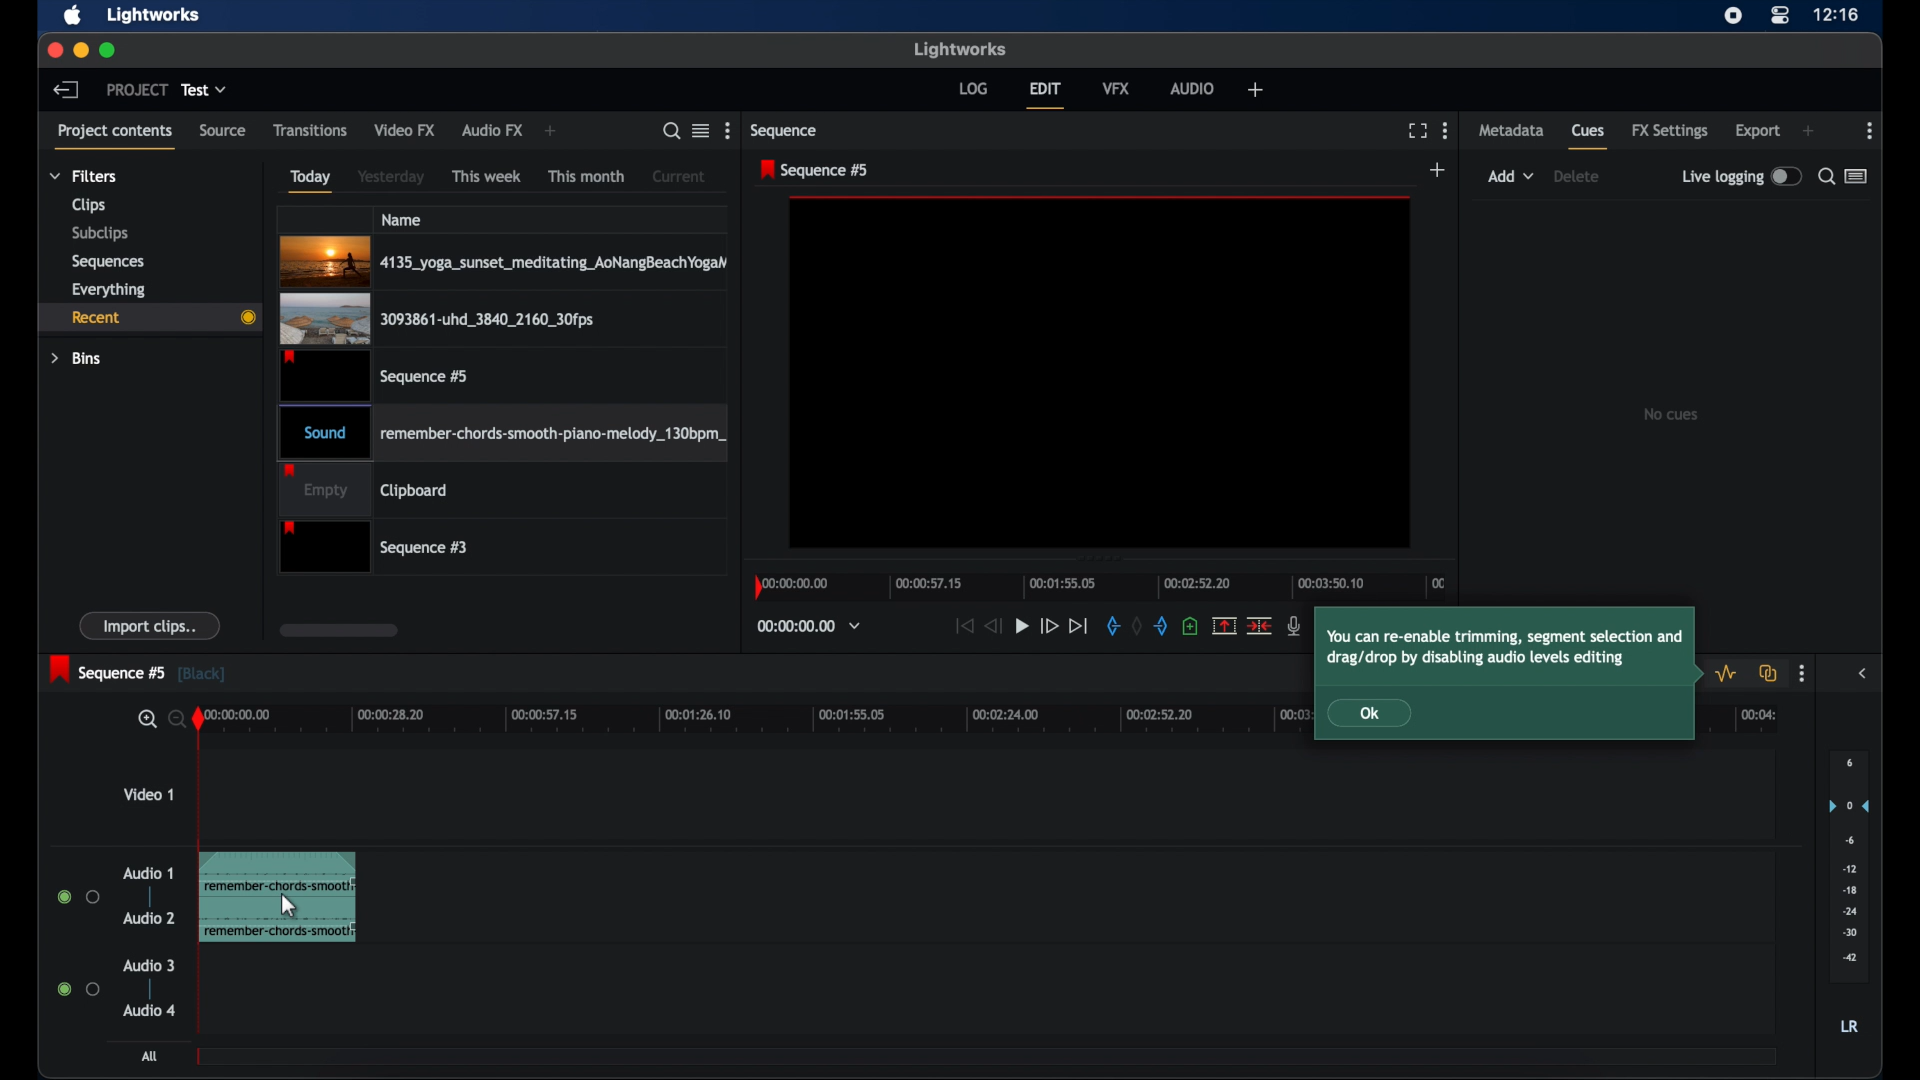  Describe the element at coordinates (491, 131) in the screenshot. I see `audio fx` at that location.